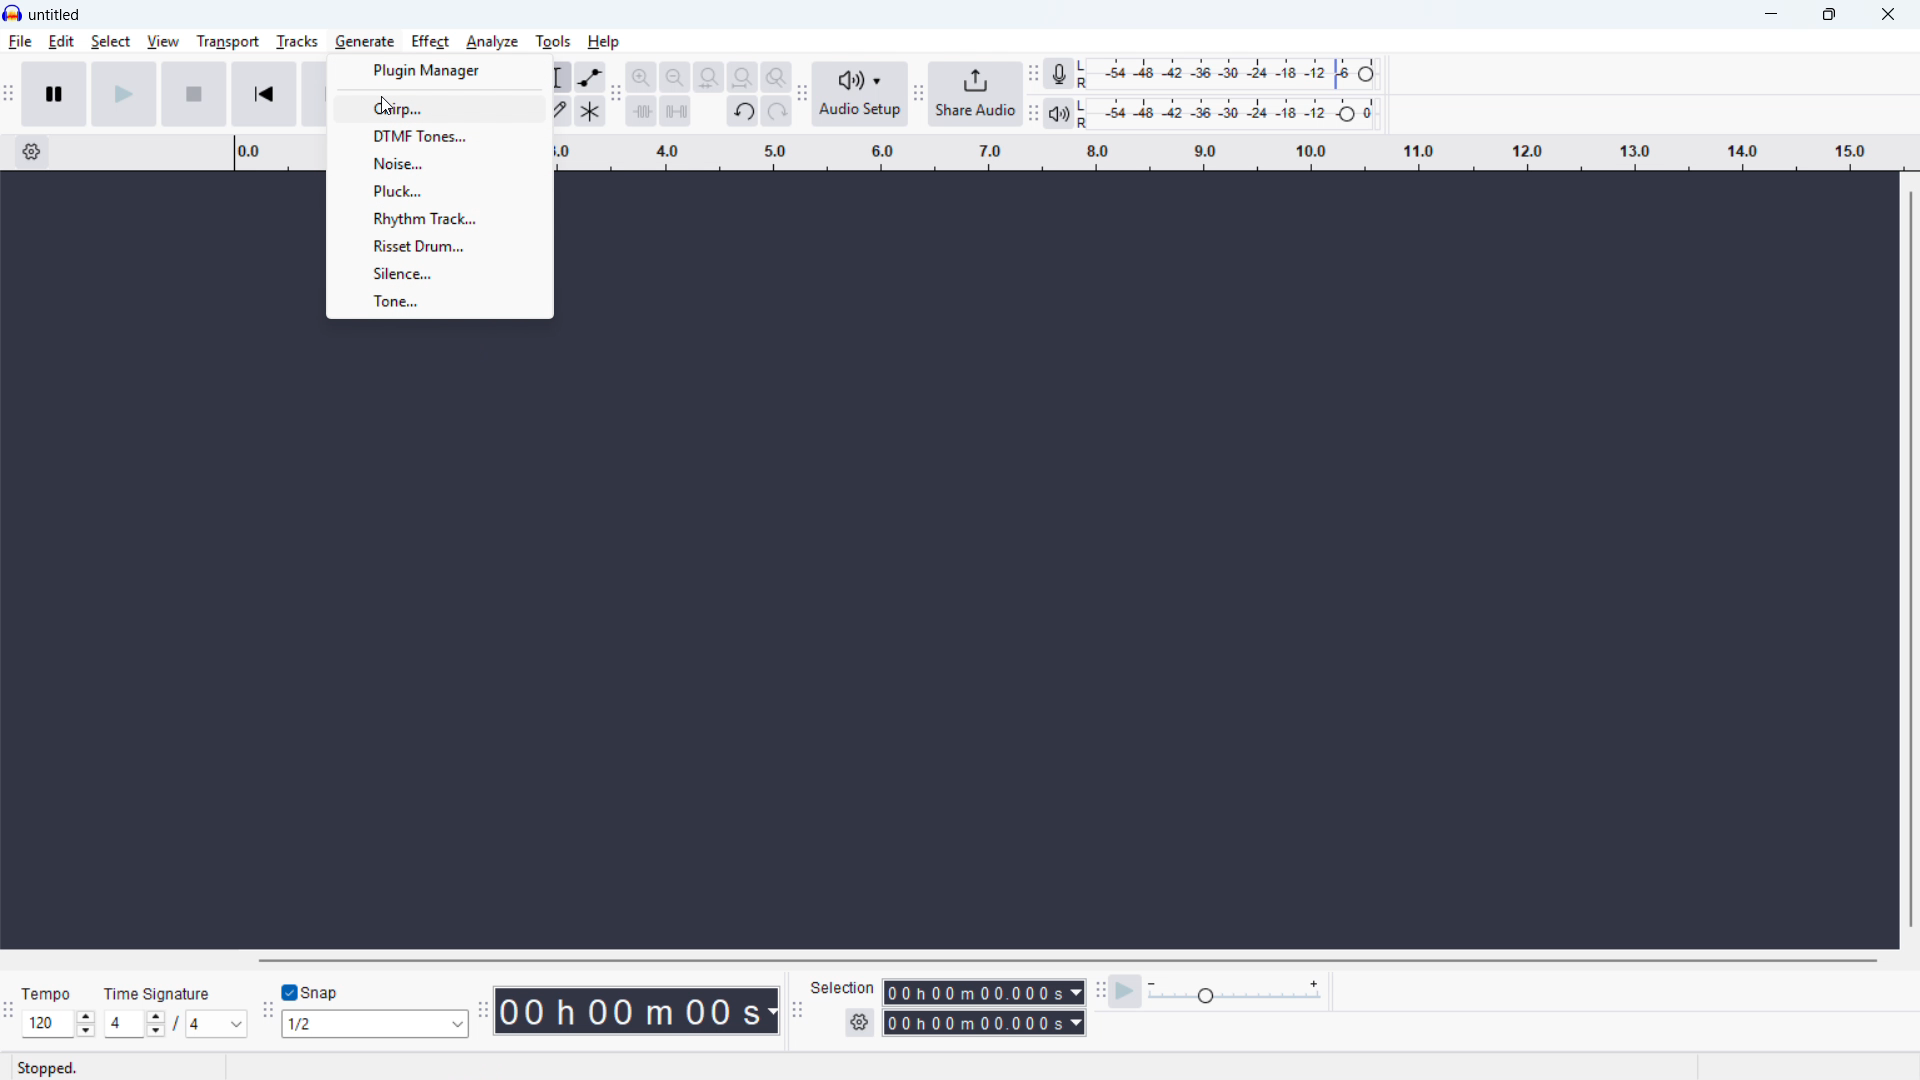 The width and height of the screenshot is (1920, 1080). What do you see at coordinates (440, 136) in the screenshot?
I see `DTMF tones ` at bounding box center [440, 136].